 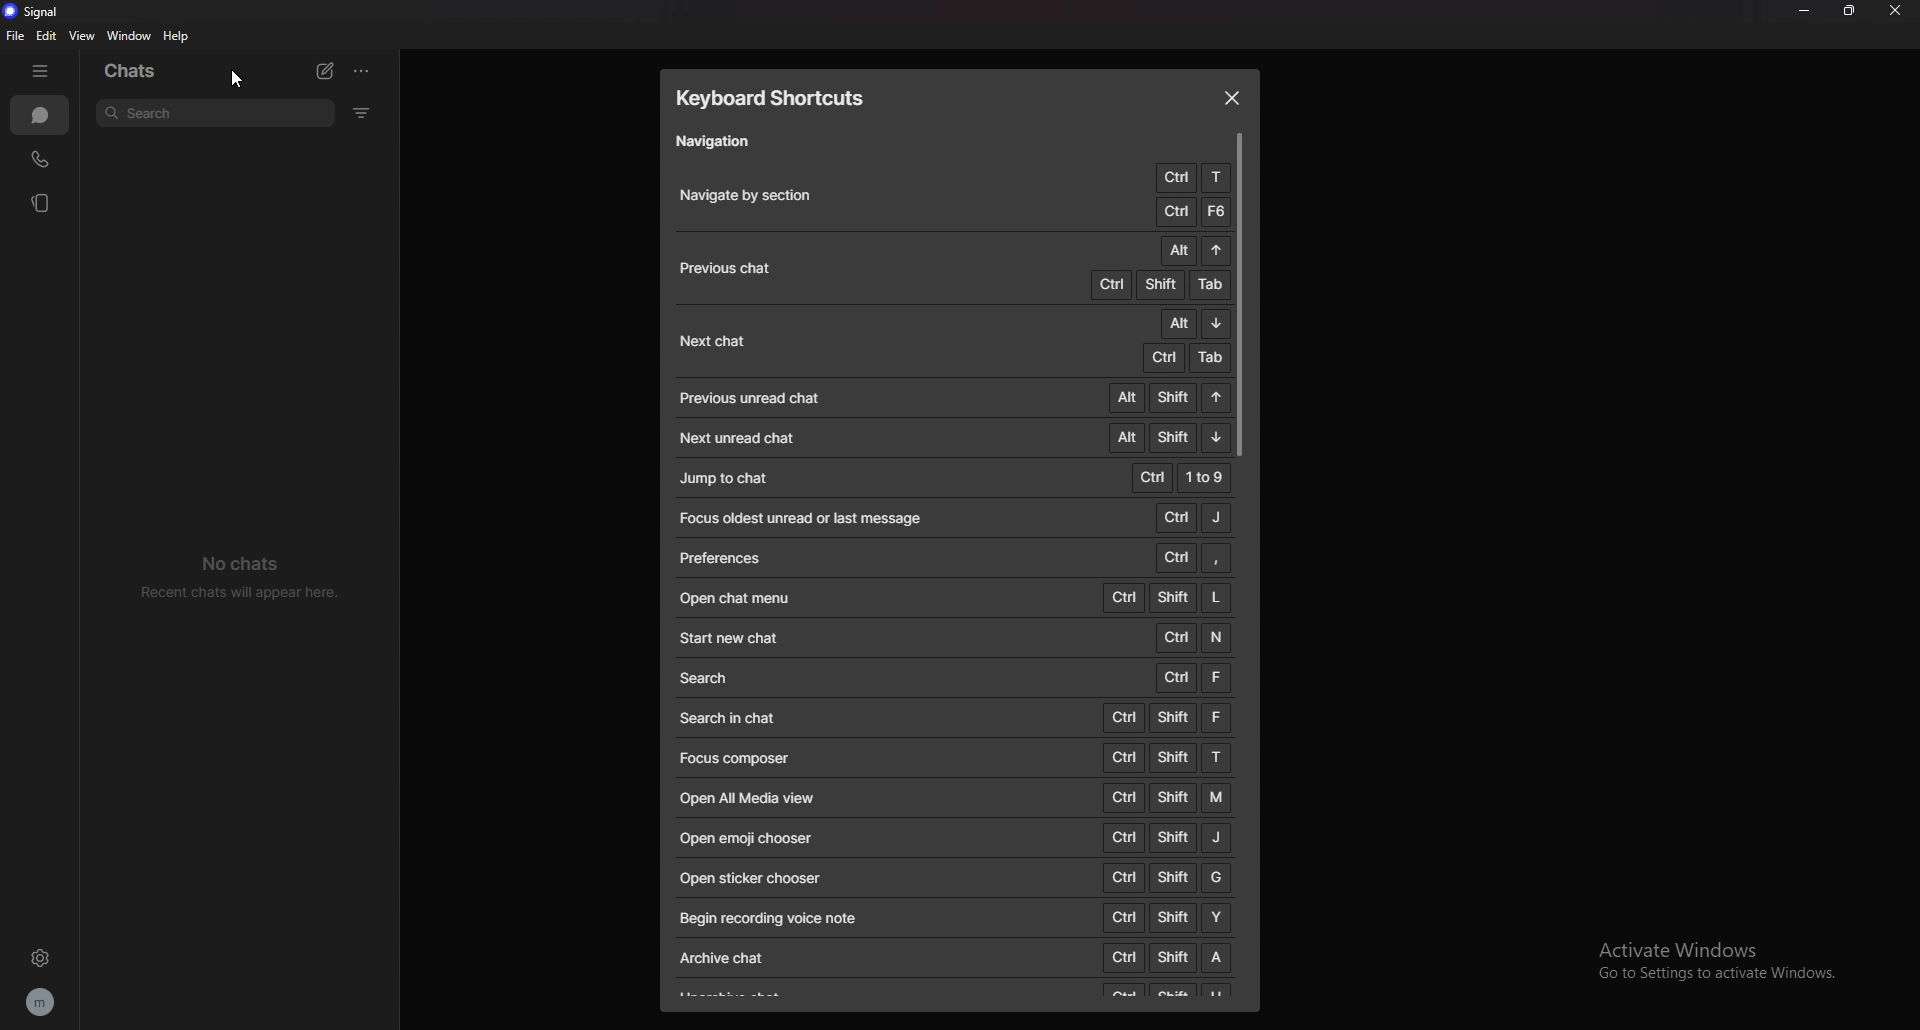 I want to click on focus oldest unread of last message, so click(x=809, y=517).